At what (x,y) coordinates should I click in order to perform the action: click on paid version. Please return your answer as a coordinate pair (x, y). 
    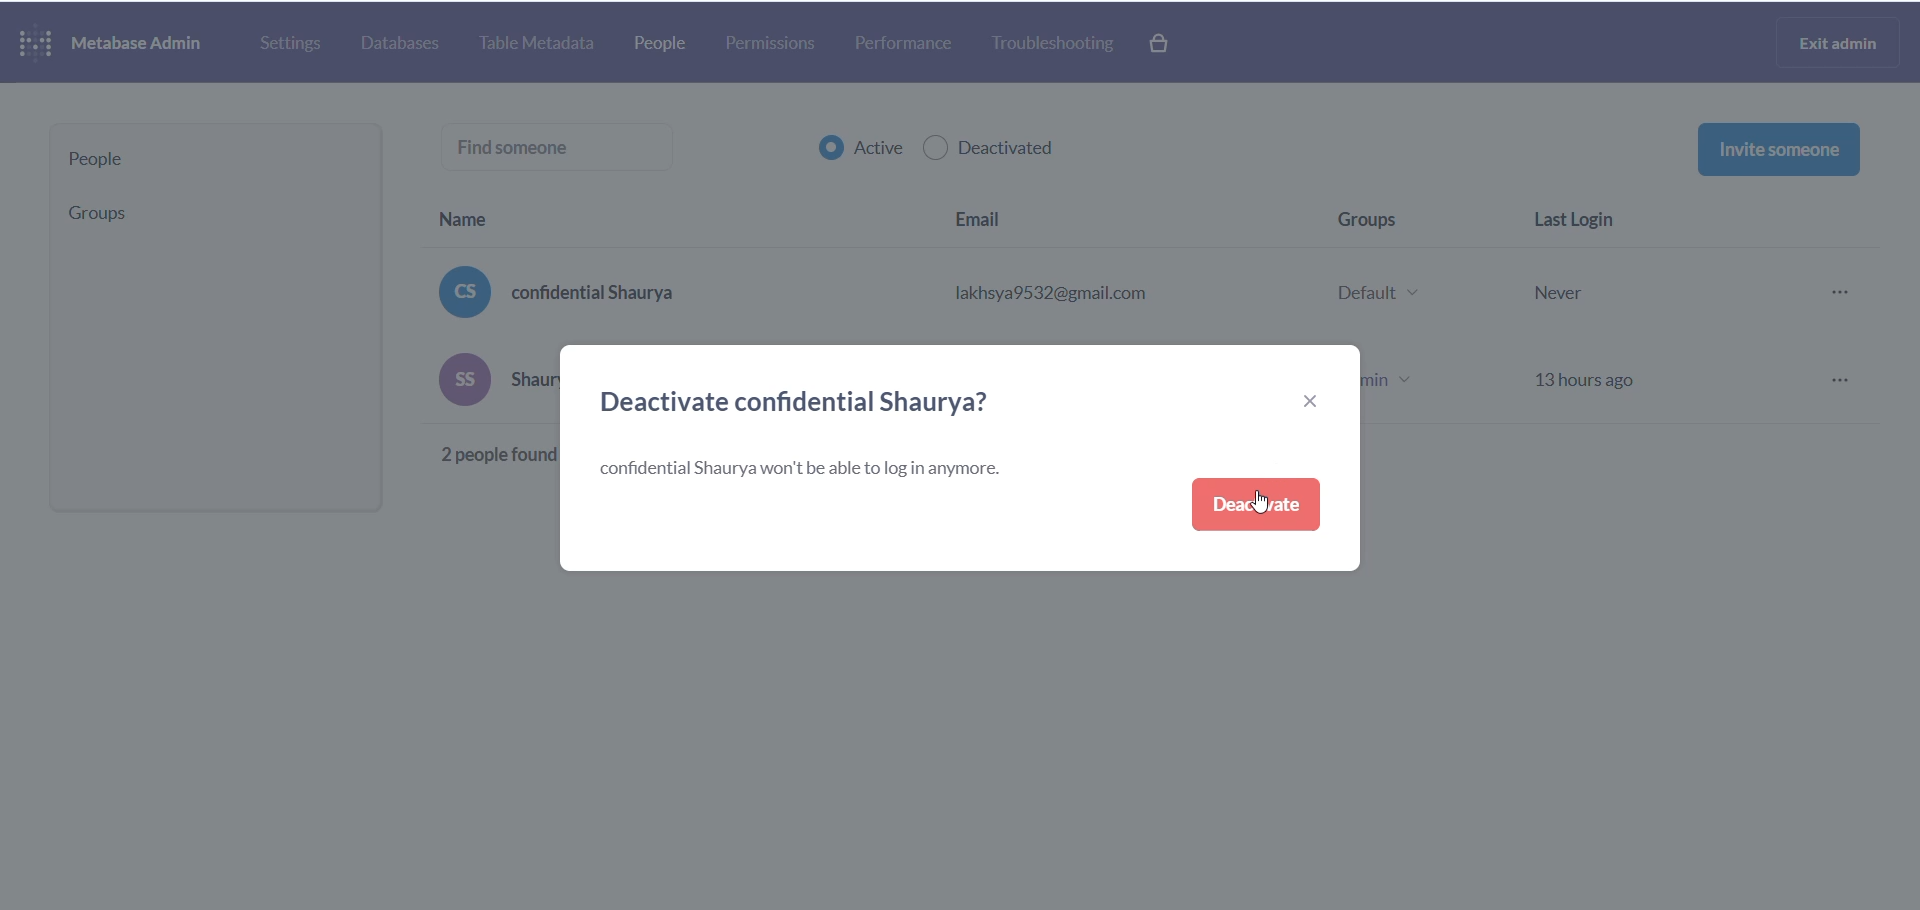
    Looking at the image, I should click on (1162, 42).